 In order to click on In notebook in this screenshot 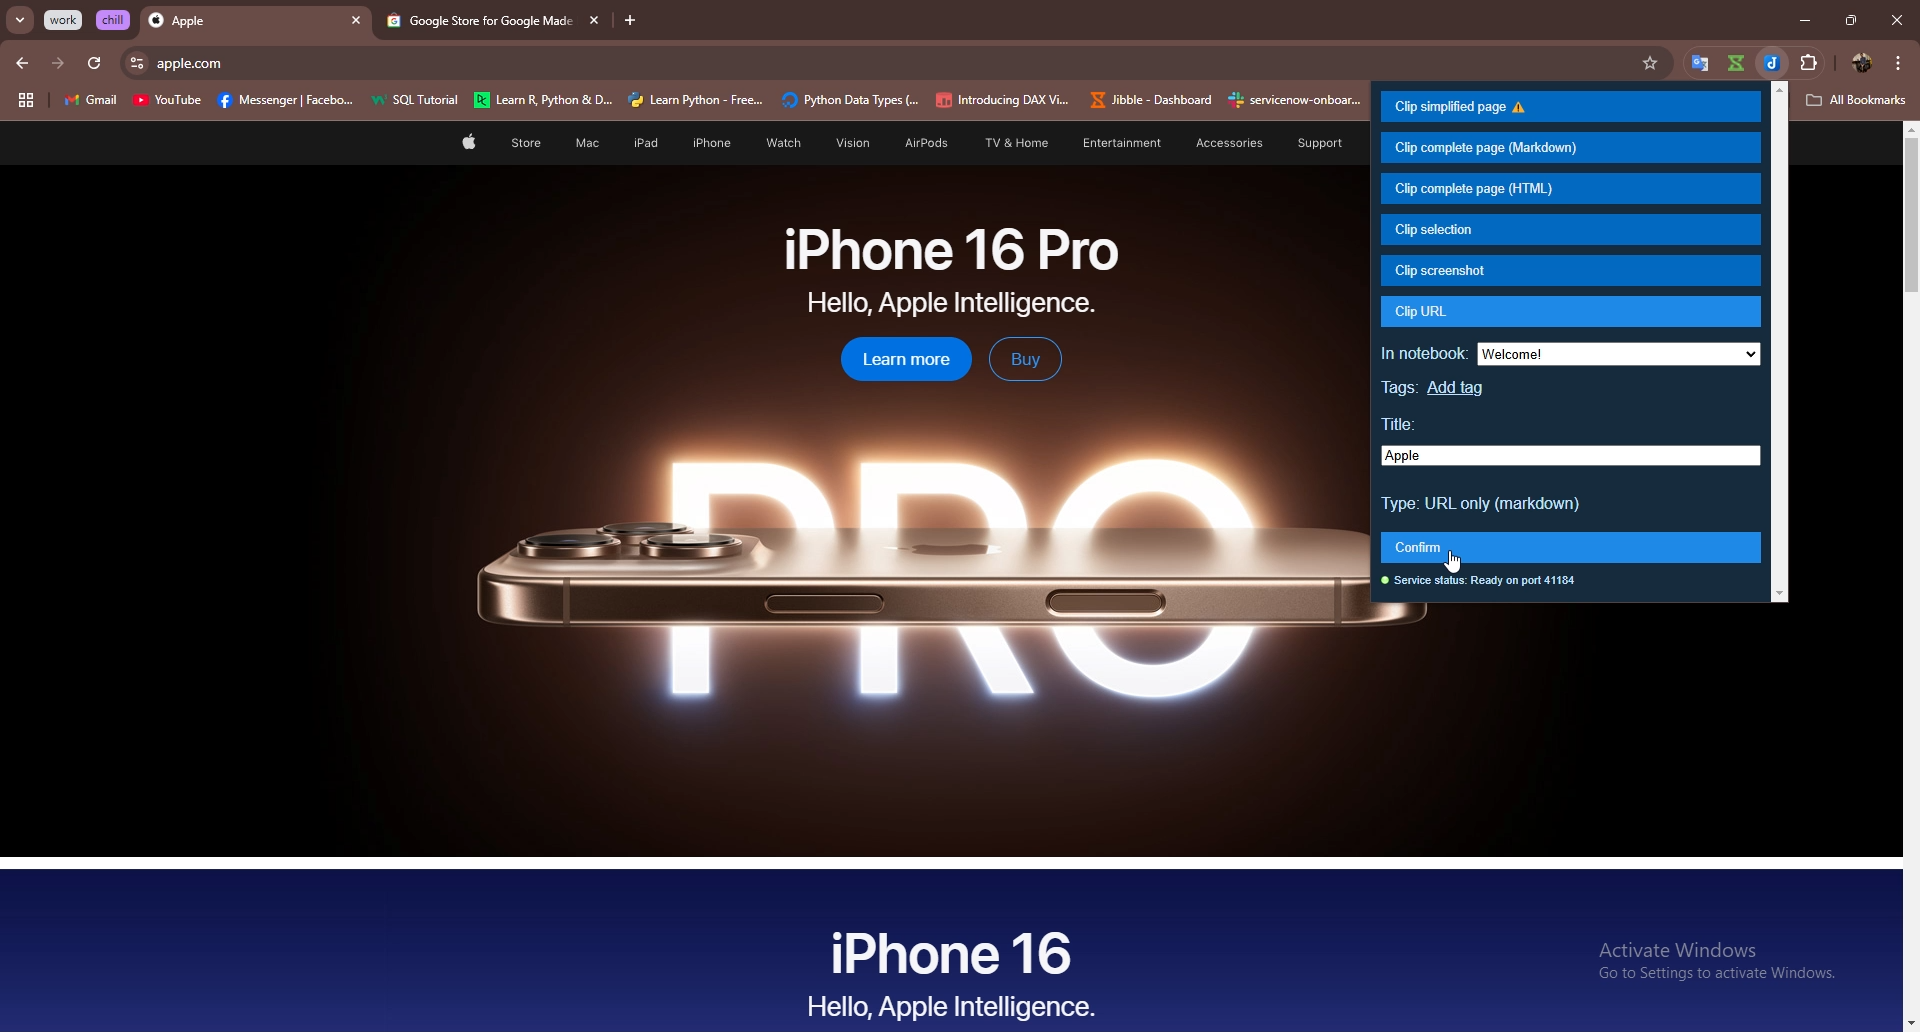, I will do `click(1424, 350)`.